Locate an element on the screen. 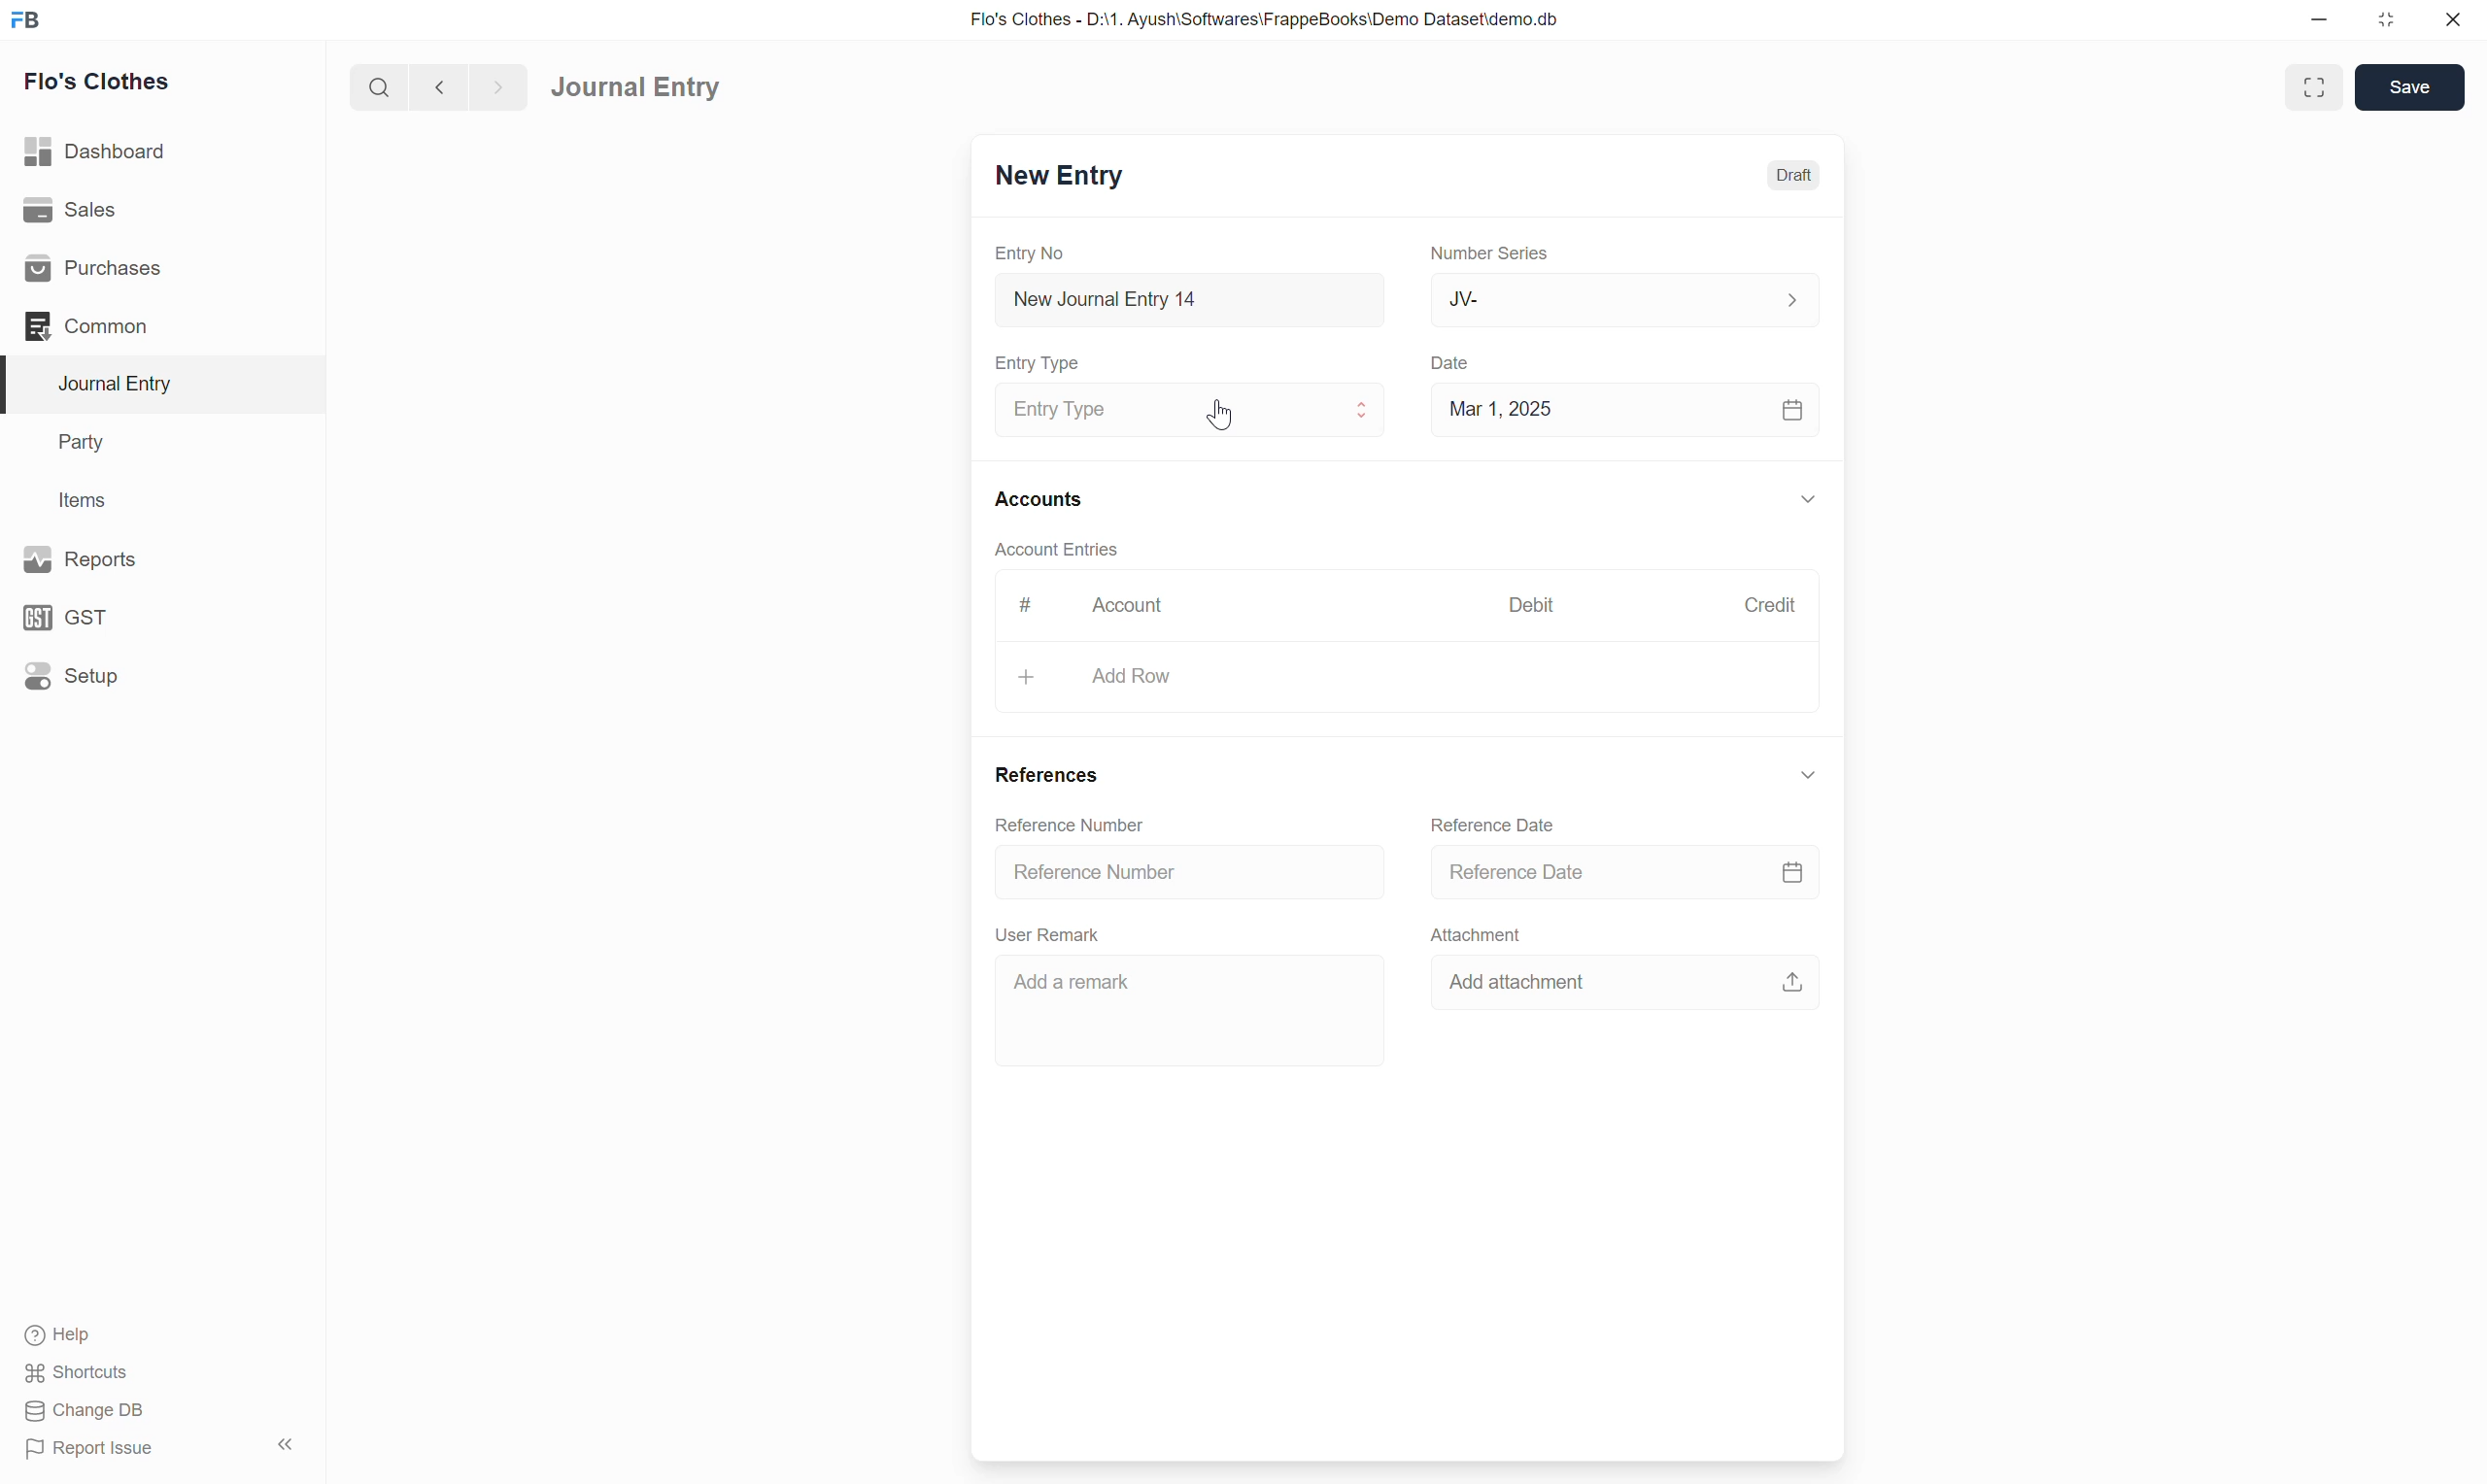  forward is located at coordinates (494, 88).